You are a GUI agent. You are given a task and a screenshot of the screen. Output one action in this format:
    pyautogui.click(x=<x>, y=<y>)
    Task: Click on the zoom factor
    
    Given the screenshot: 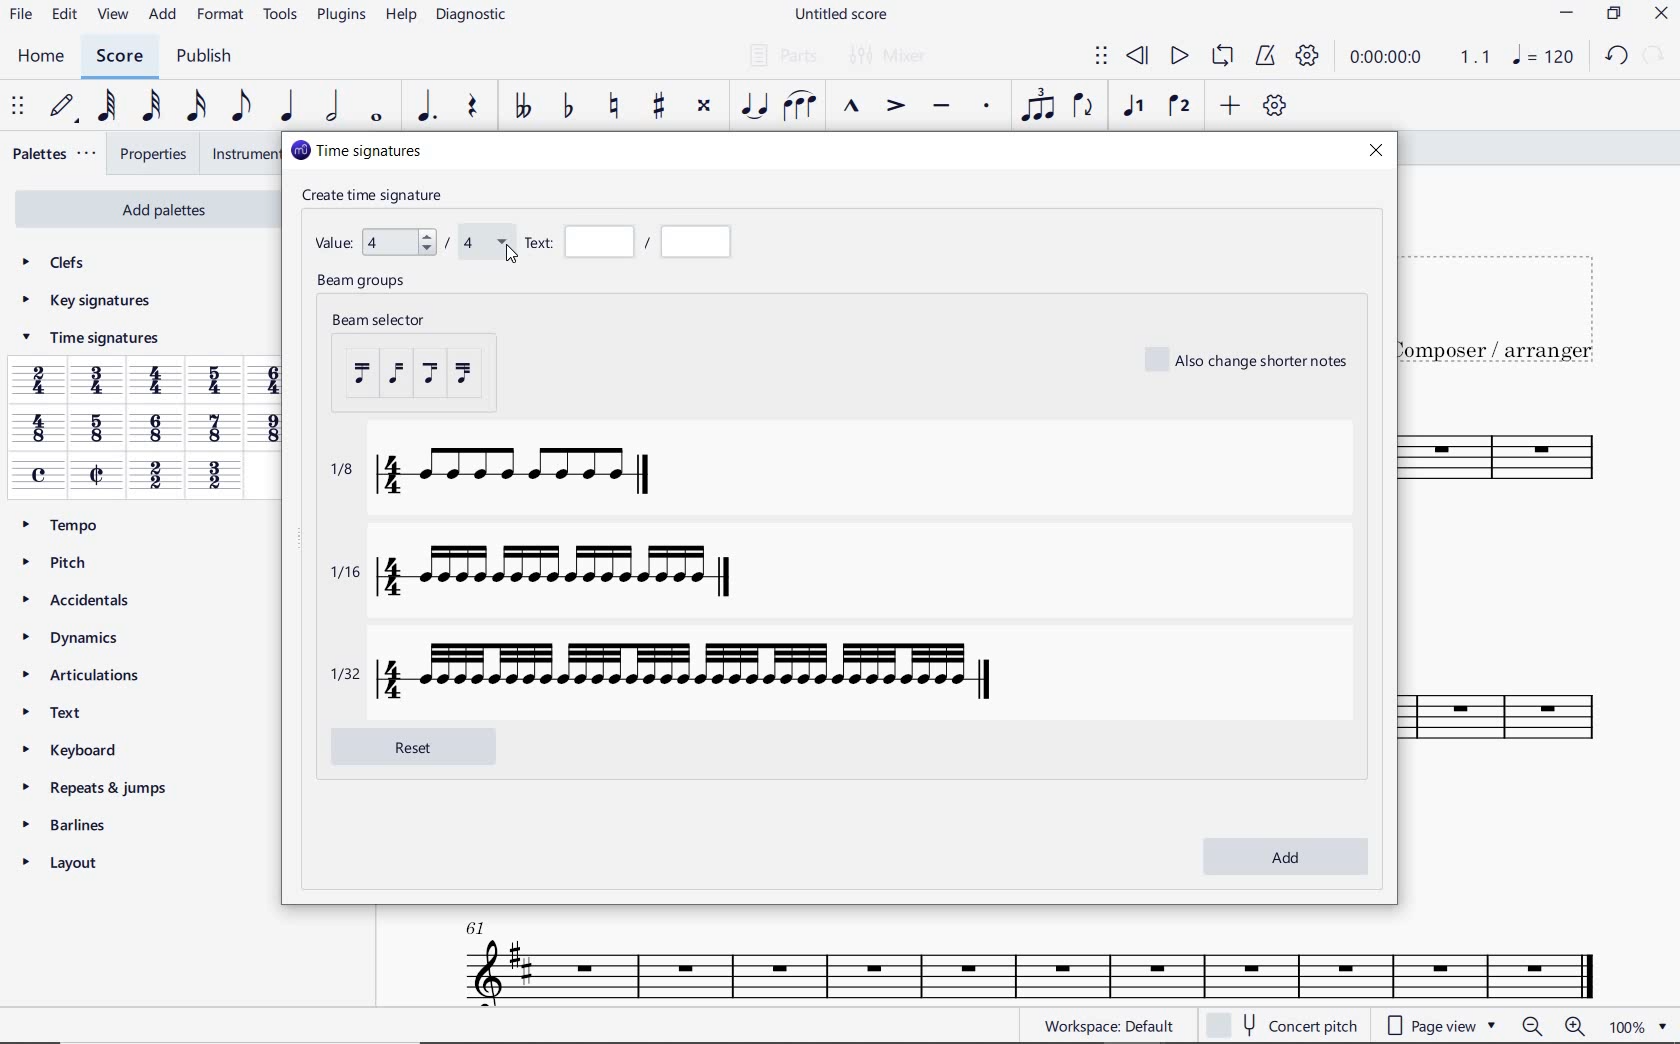 What is the action you would take?
    pyautogui.click(x=1636, y=1026)
    